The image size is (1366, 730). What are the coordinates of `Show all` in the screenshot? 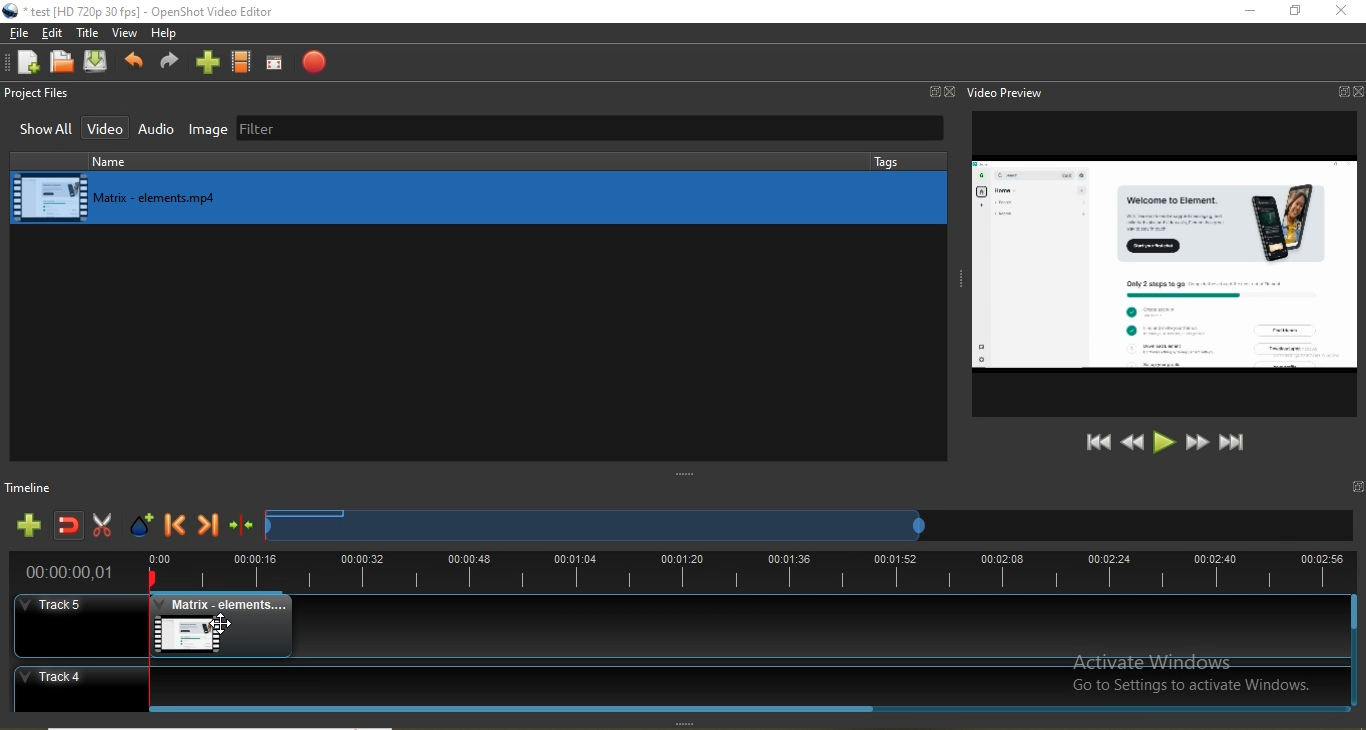 It's located at (41, 132).